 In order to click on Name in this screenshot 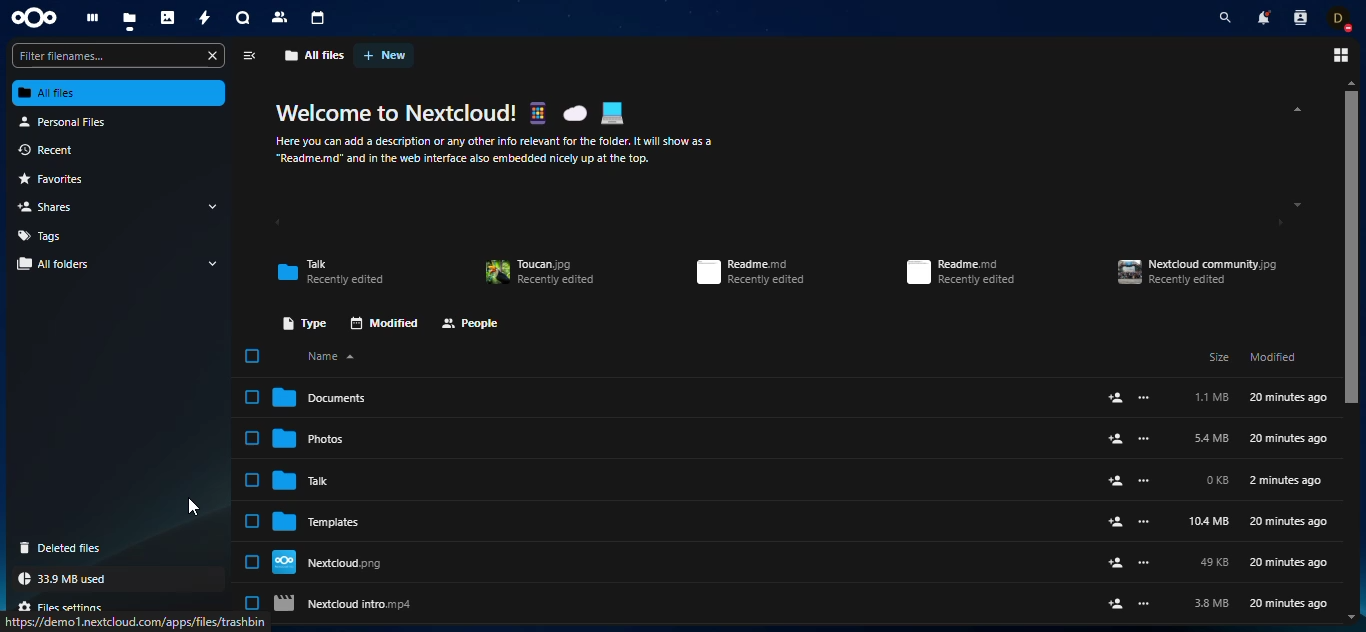, I will do `click(329, 356)`.